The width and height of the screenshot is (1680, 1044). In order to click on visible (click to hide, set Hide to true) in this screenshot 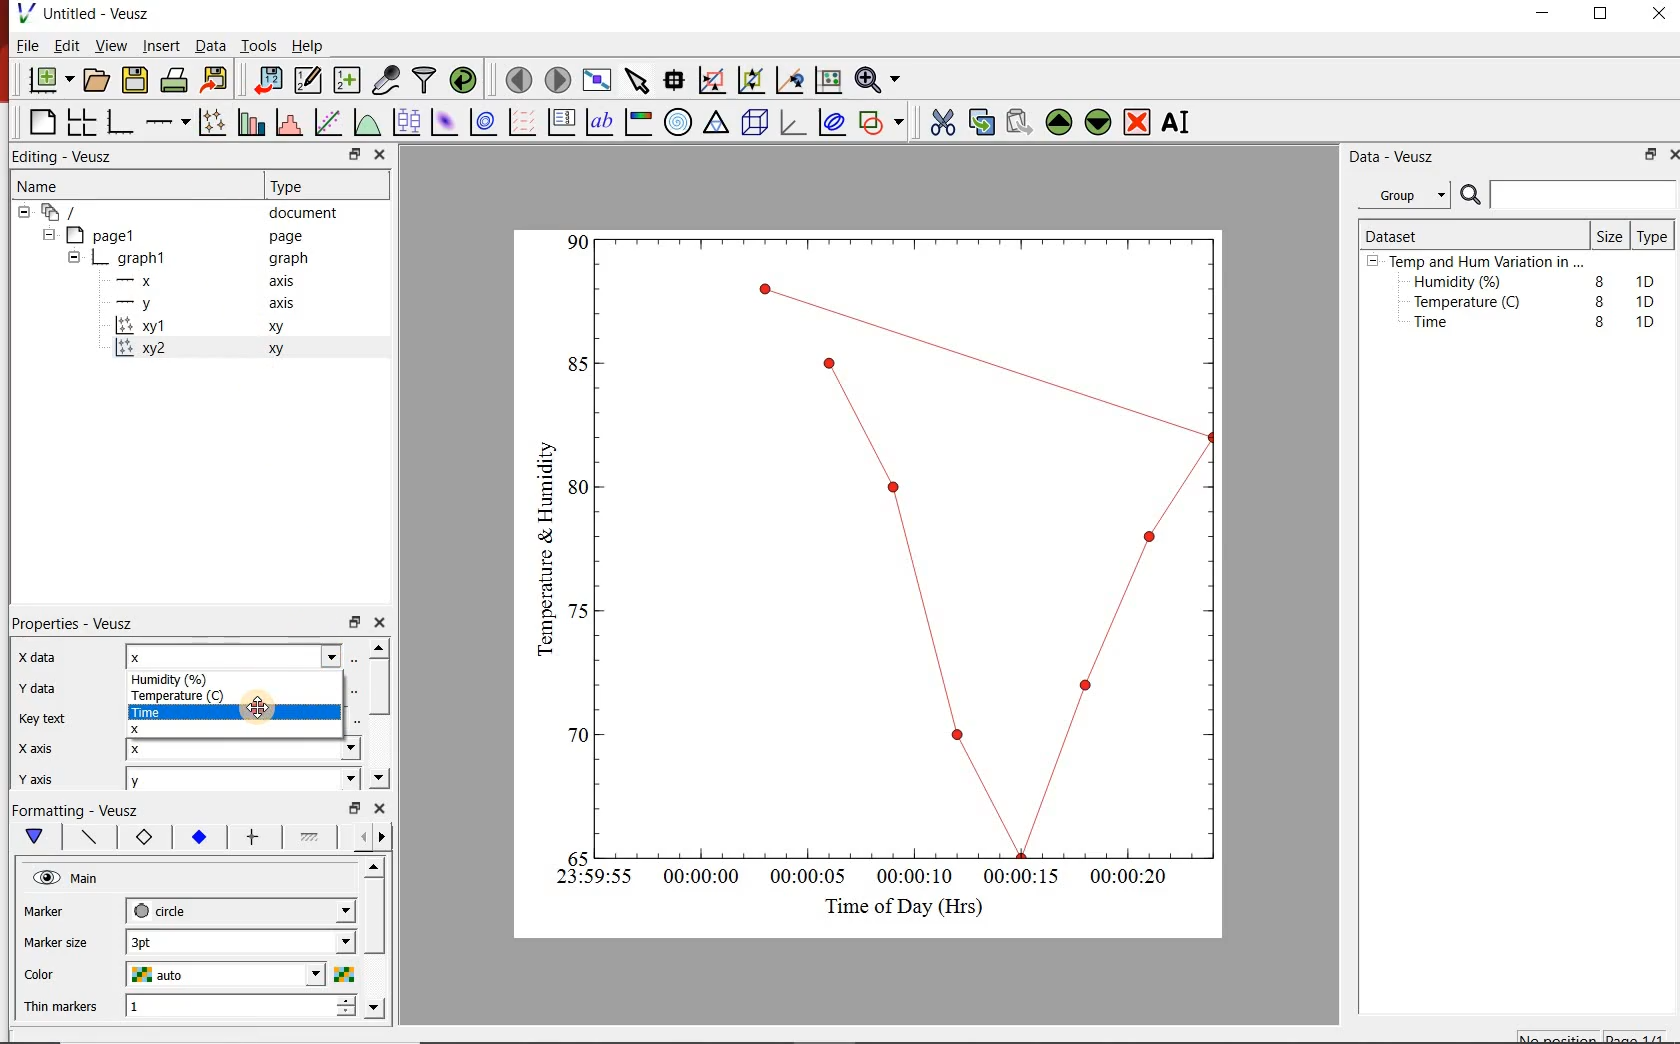, I will do `click(44, 879)`.